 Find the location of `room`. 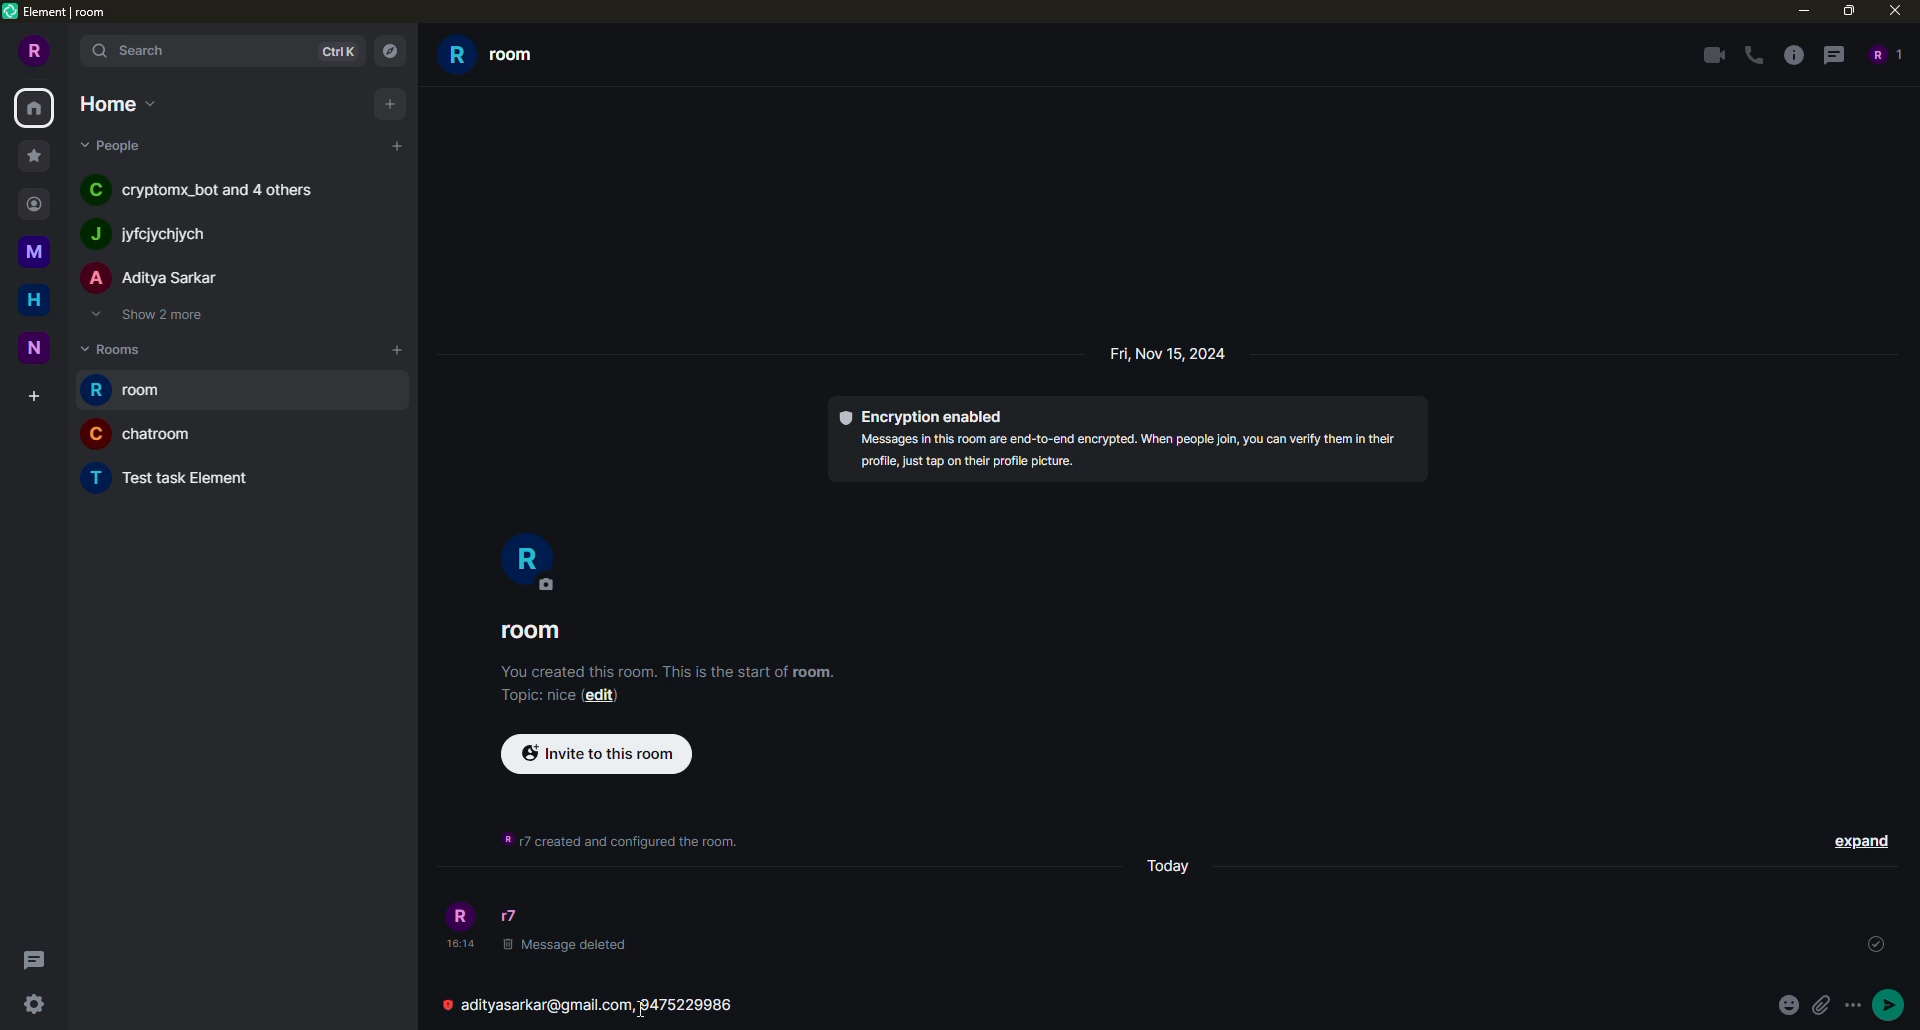

room is located at coordinates (124, 390).